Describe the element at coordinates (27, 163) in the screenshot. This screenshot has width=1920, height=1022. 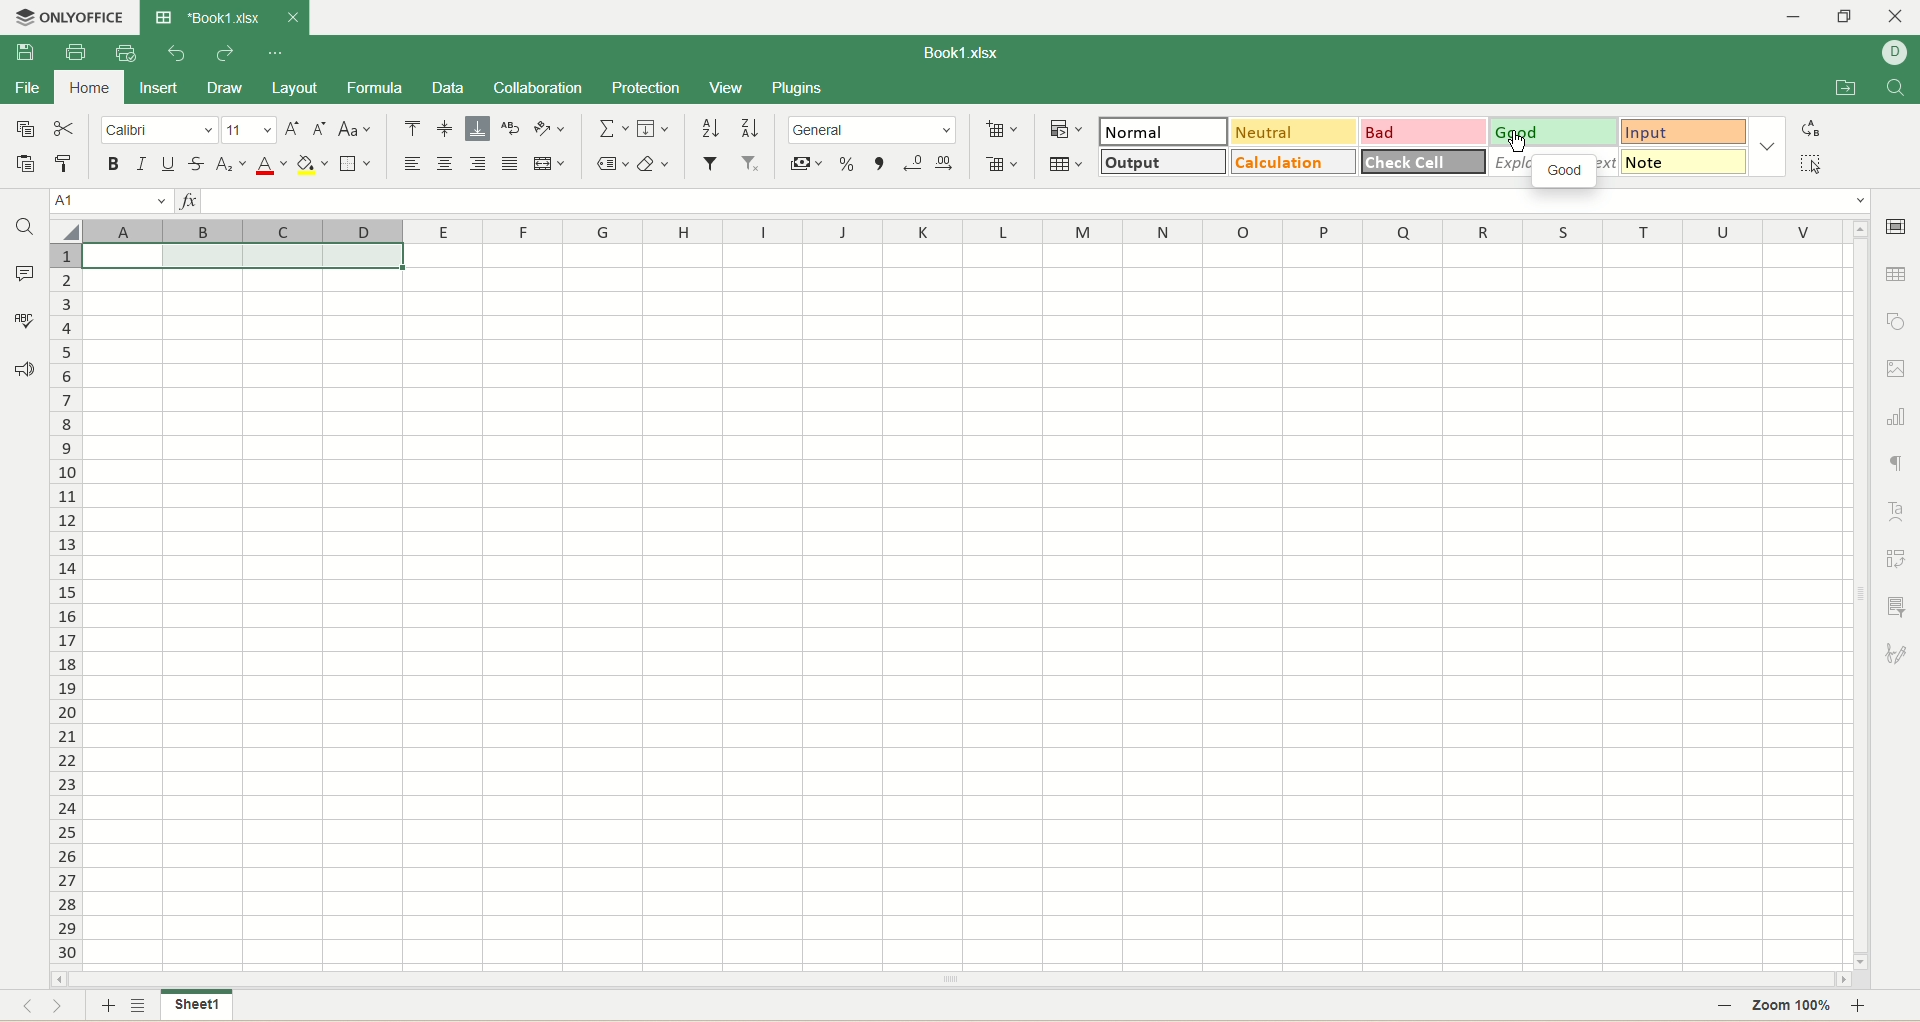
I see `paste` at that location.